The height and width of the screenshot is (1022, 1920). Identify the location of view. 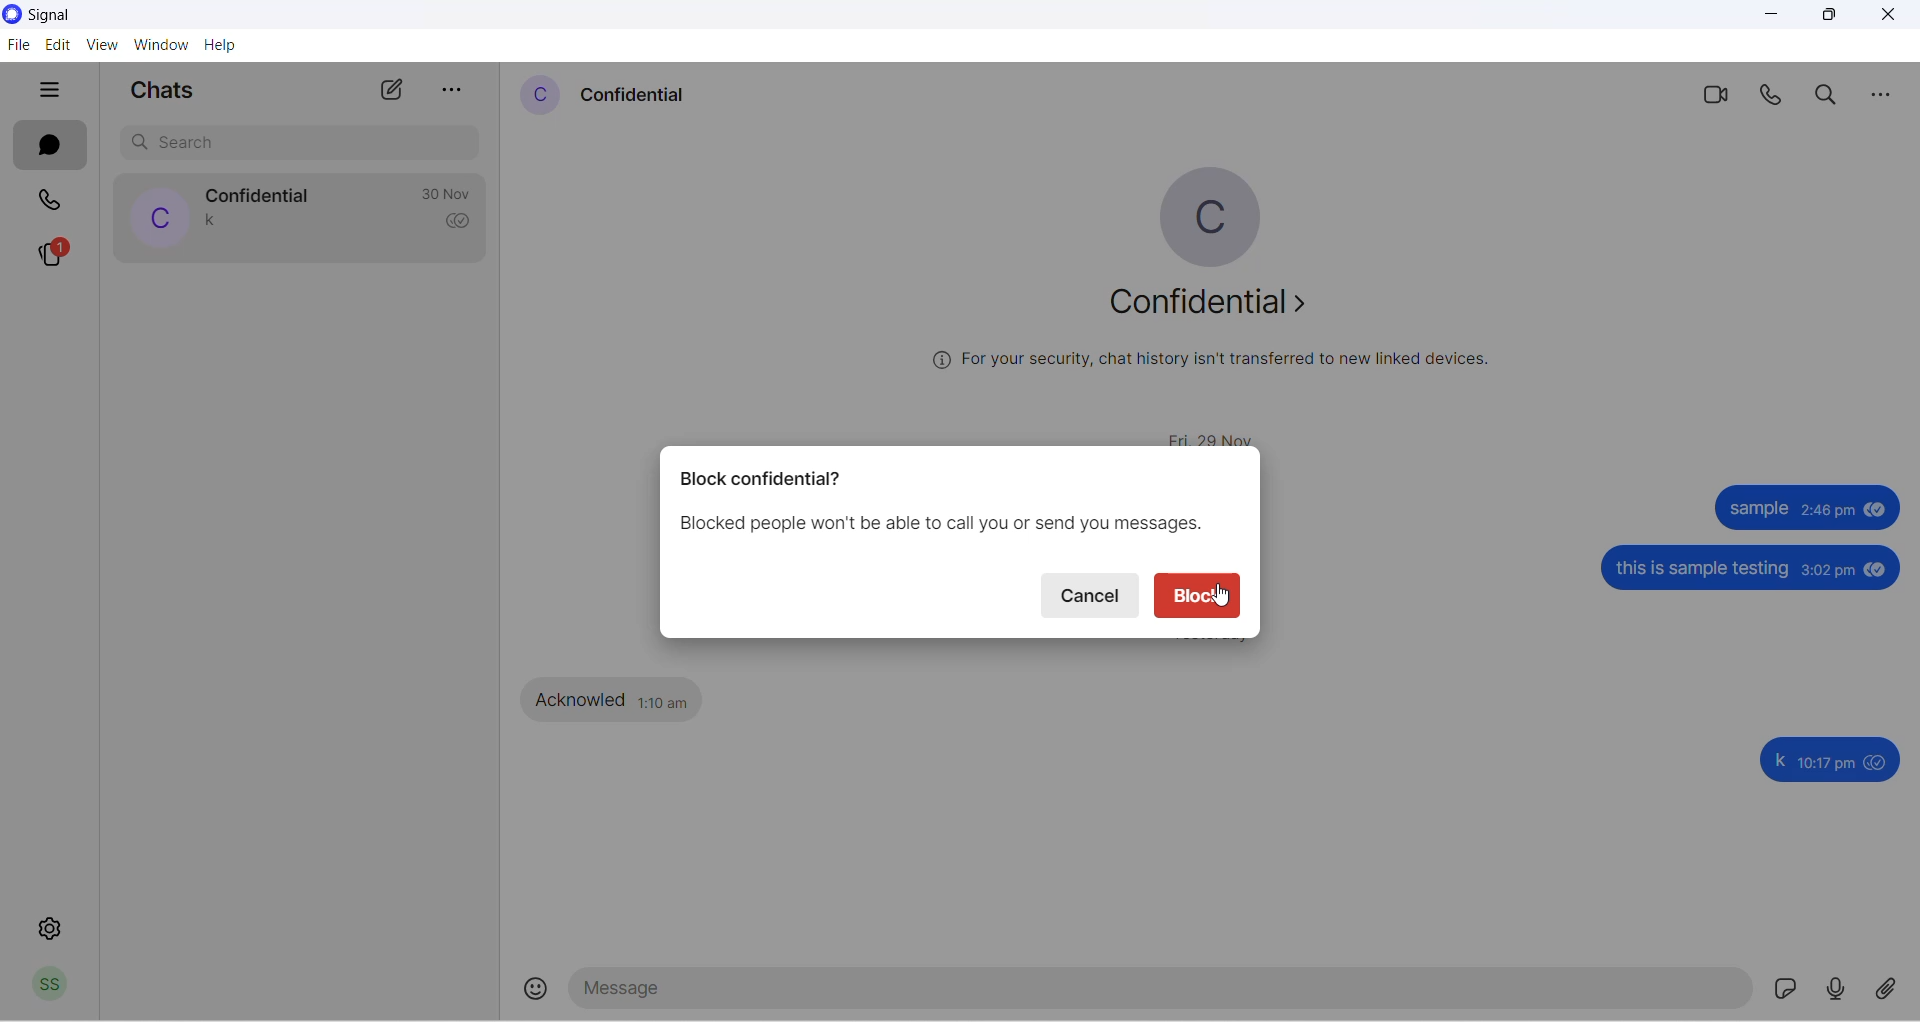
(98, 45).